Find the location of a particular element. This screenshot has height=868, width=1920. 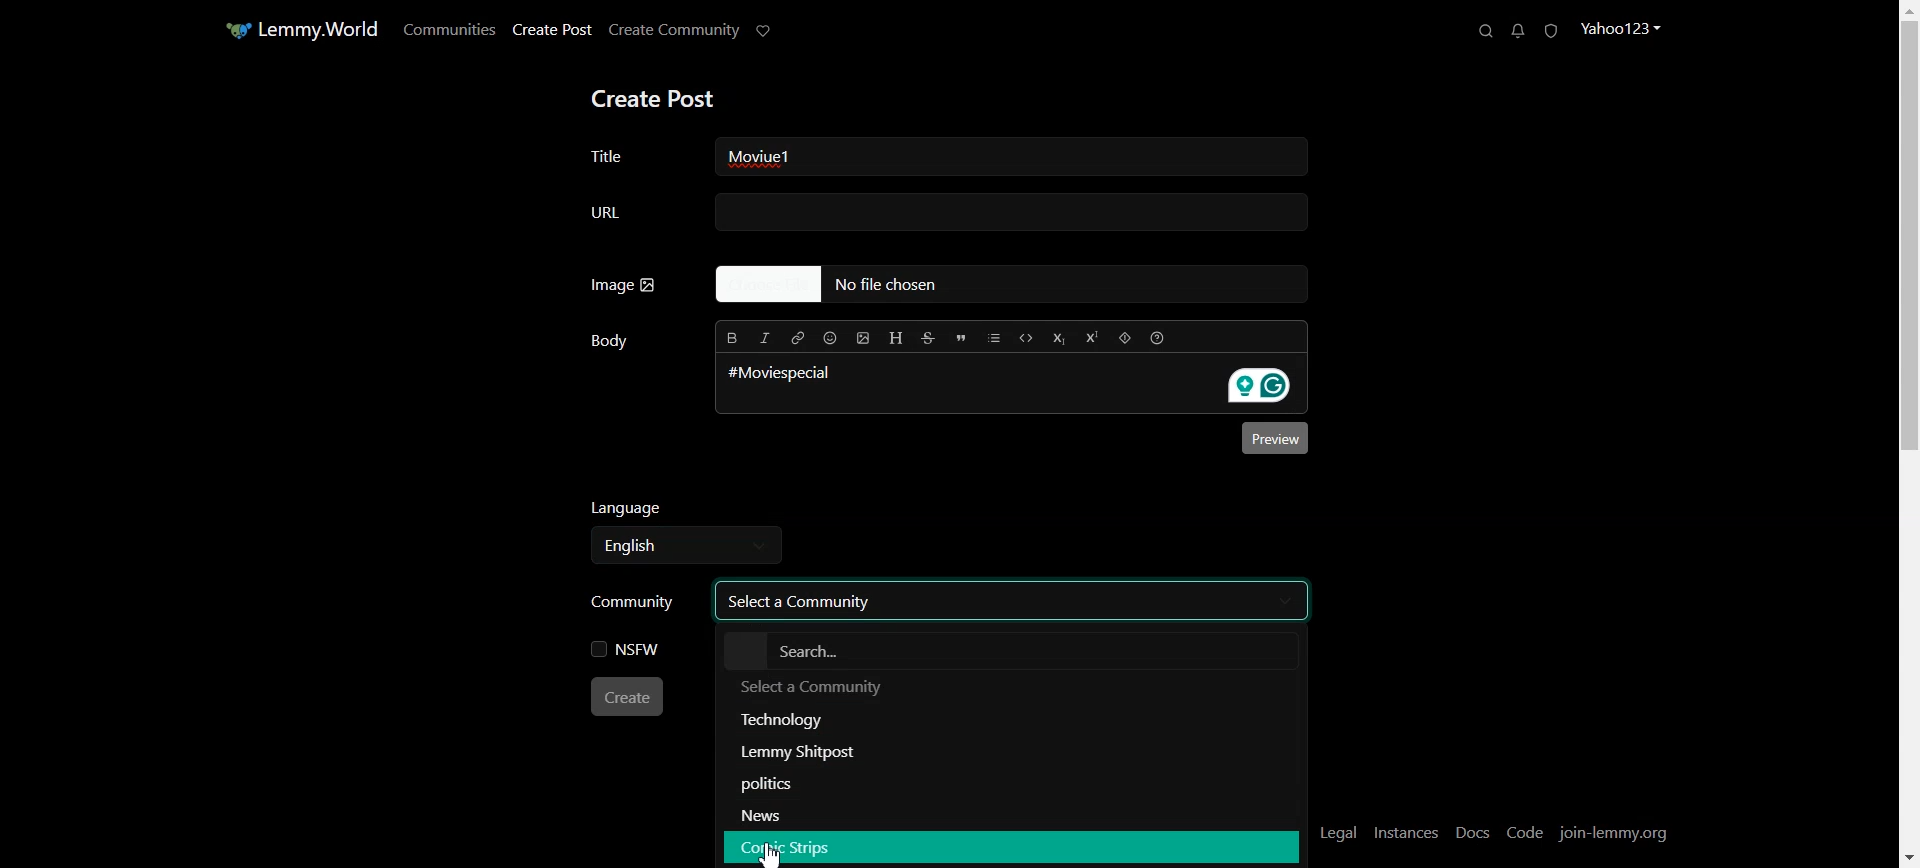

Bold  is located at coordinates (730, 337).